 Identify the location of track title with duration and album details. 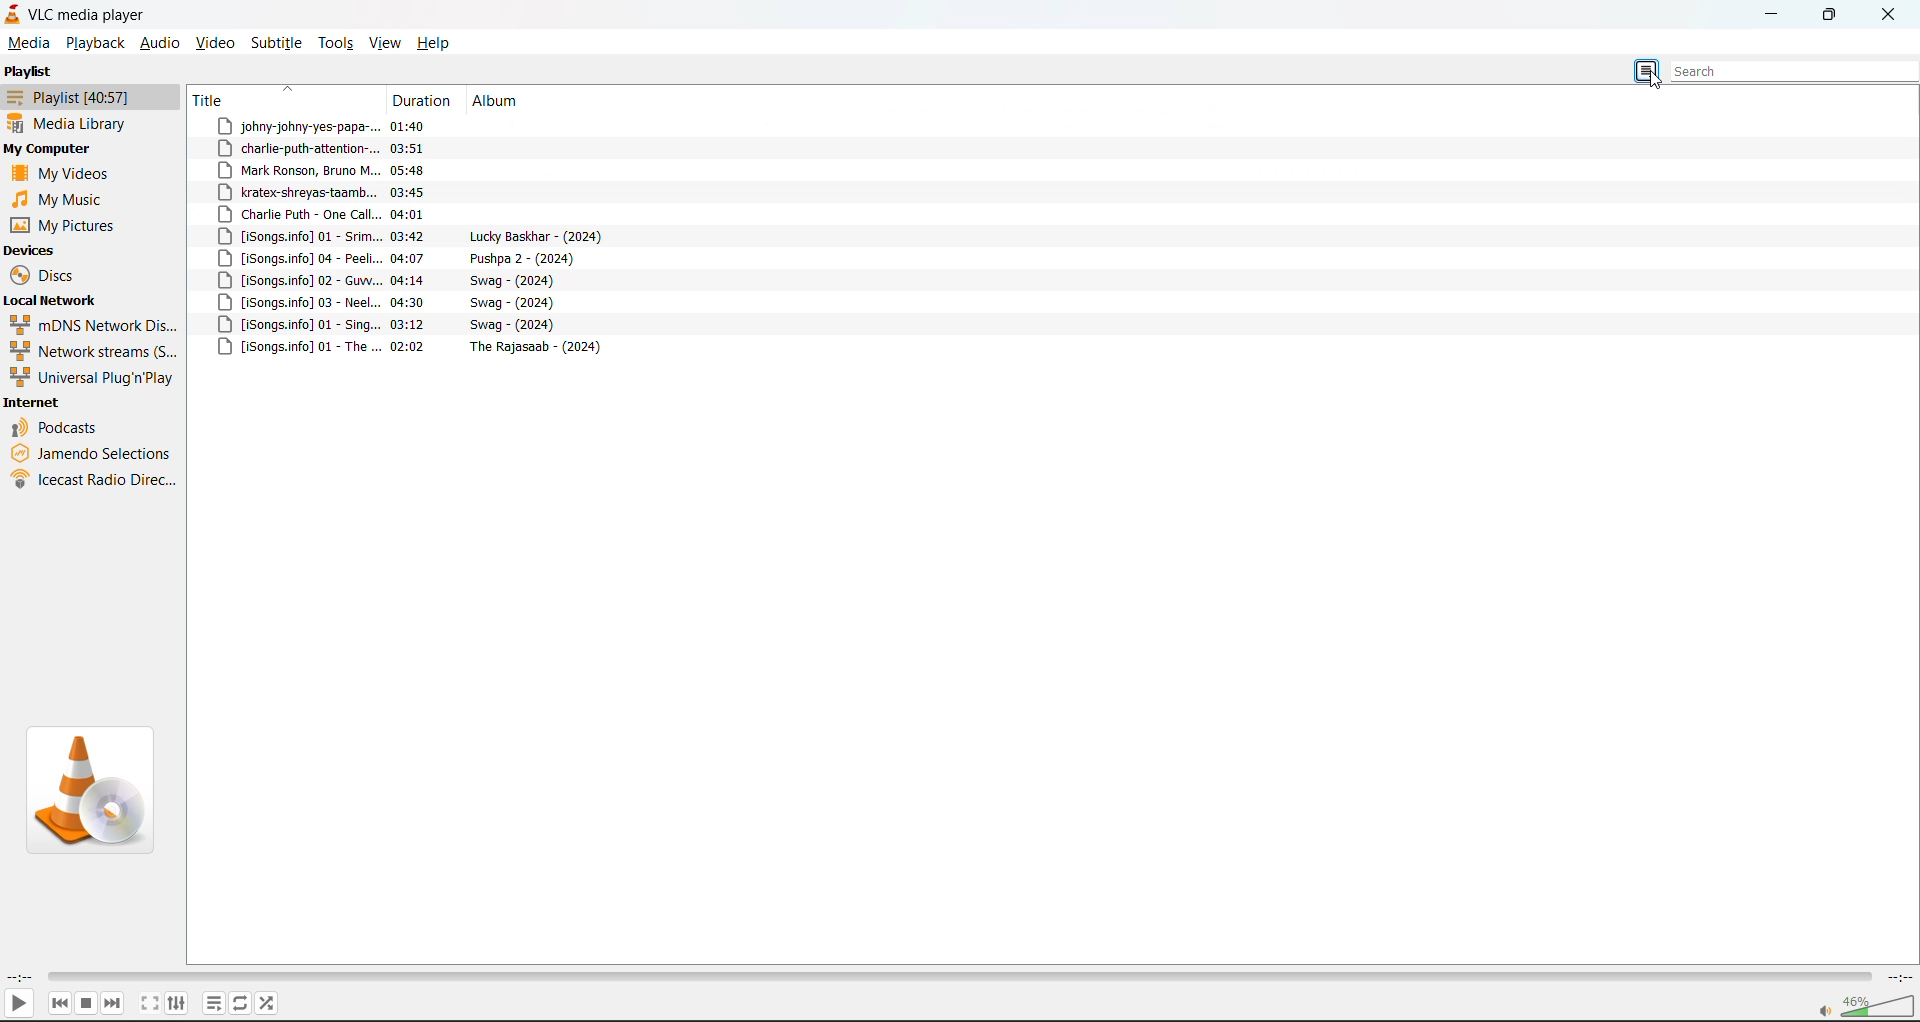
(415, 236).